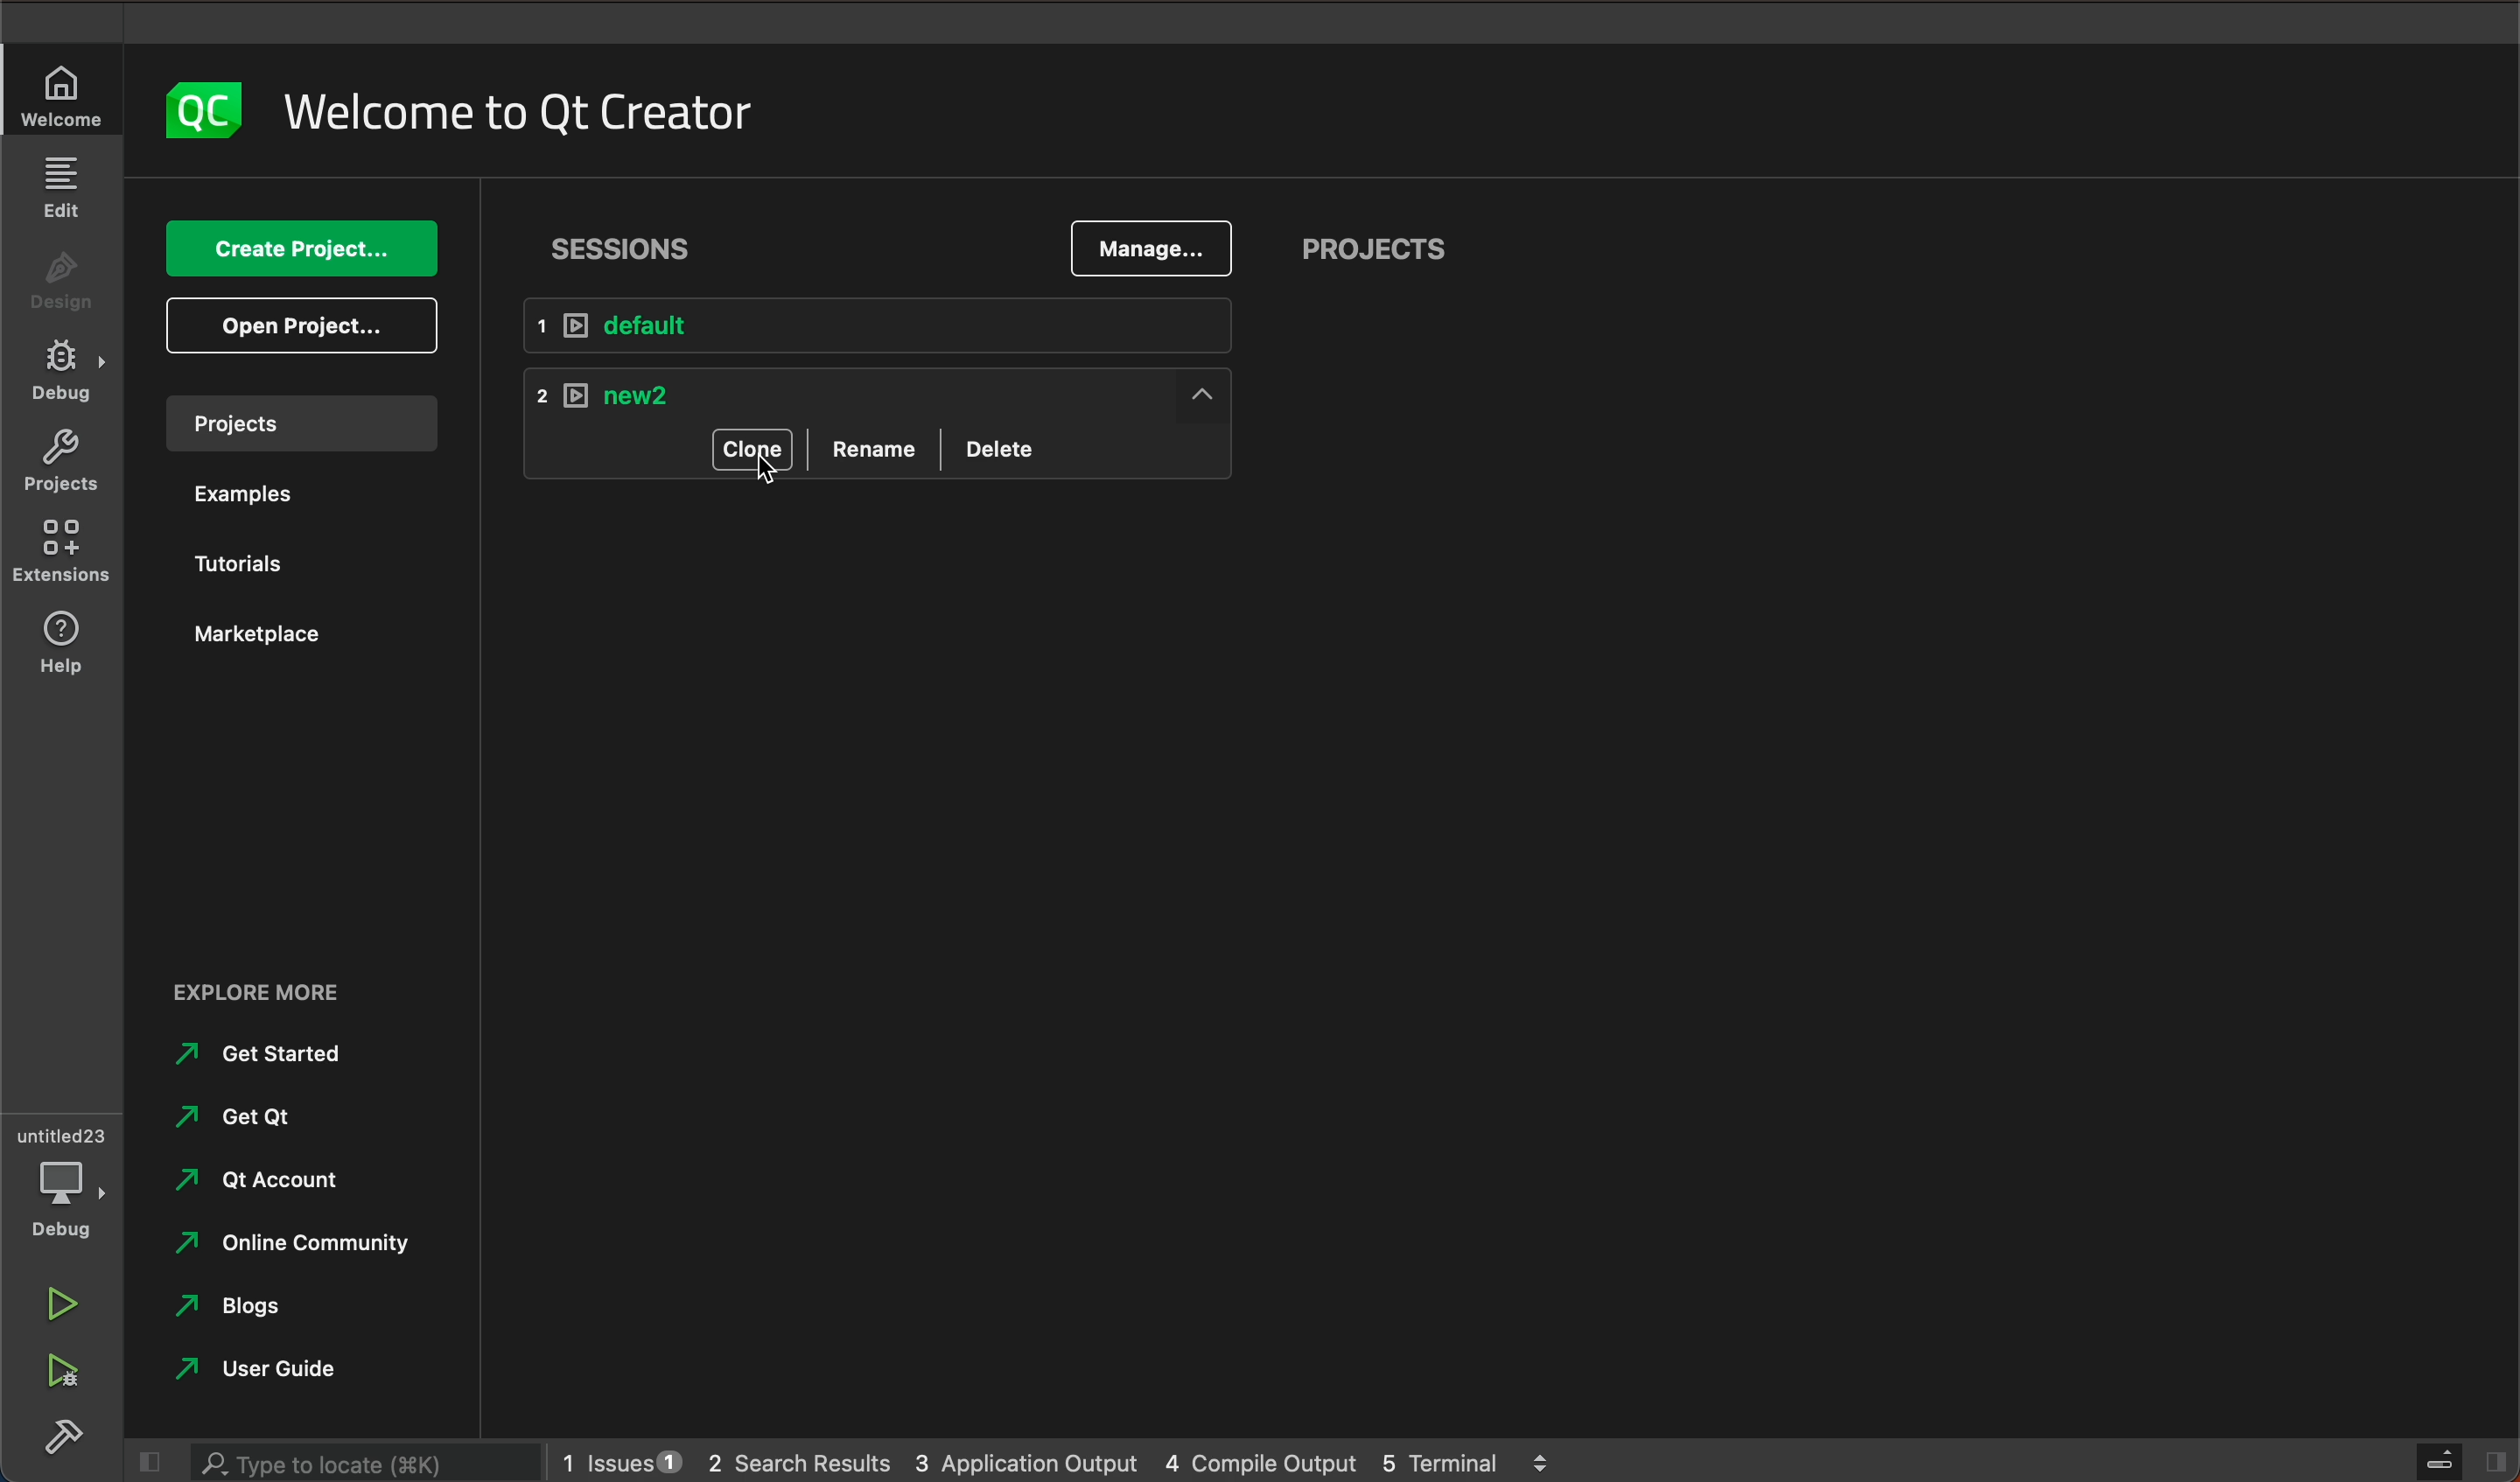 Image resolution: width=2520 pixels, height=1482 pixels. I want to click on run, so click(62, 1303).